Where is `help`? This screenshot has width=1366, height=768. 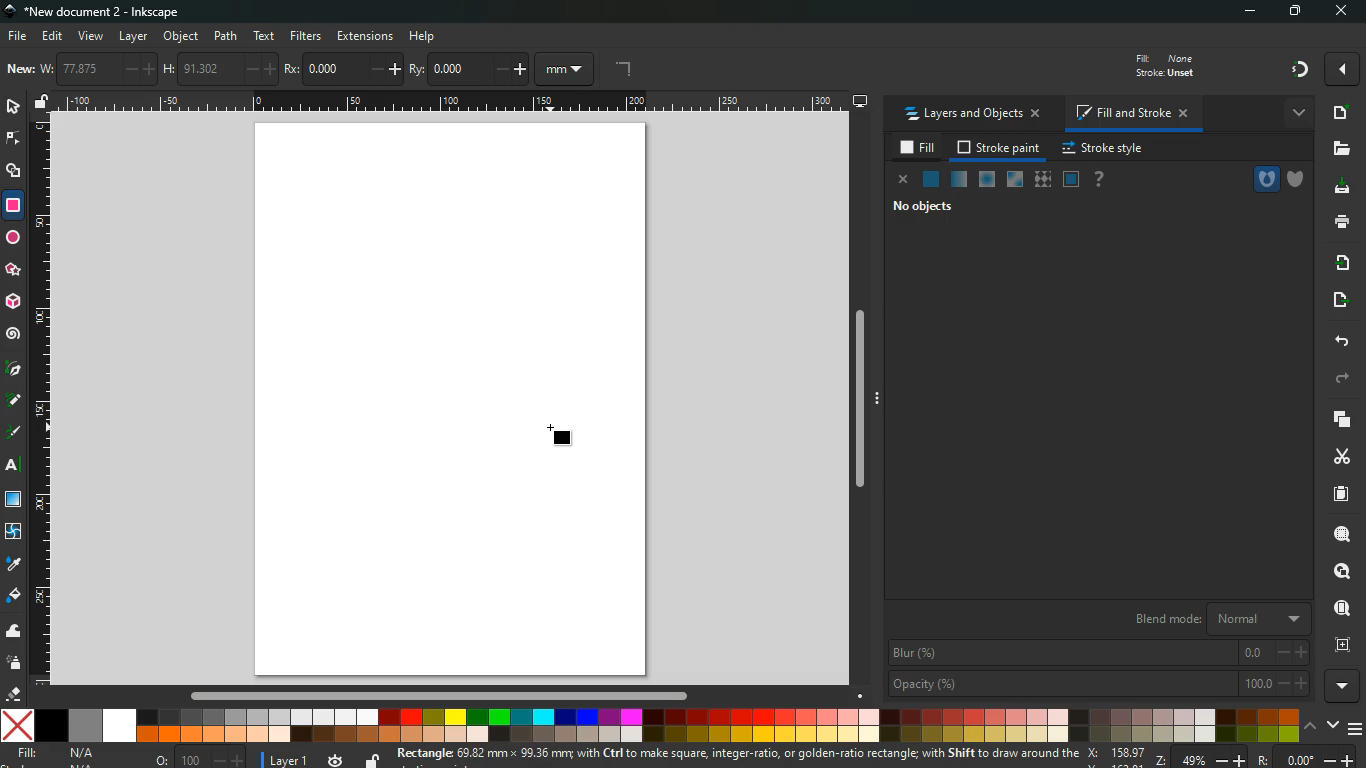 help is located at coordinates (1100, 180).